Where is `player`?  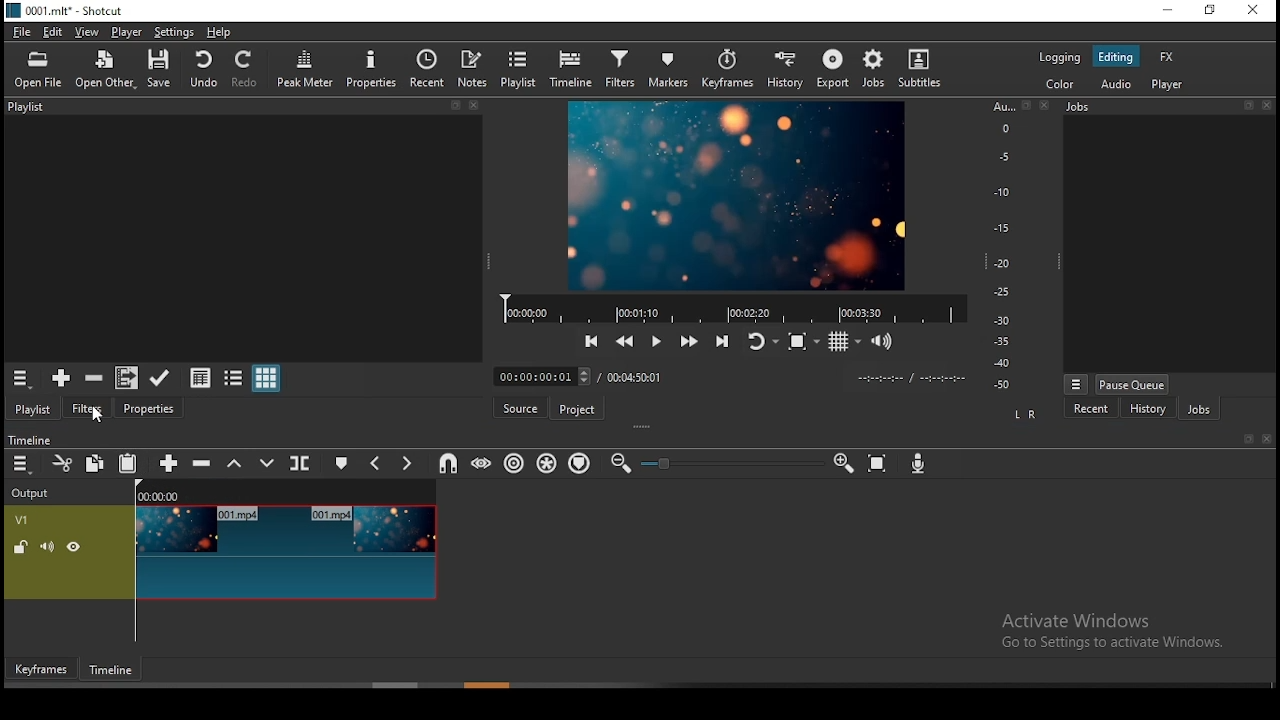
player is located at coordinates (1169, 84).